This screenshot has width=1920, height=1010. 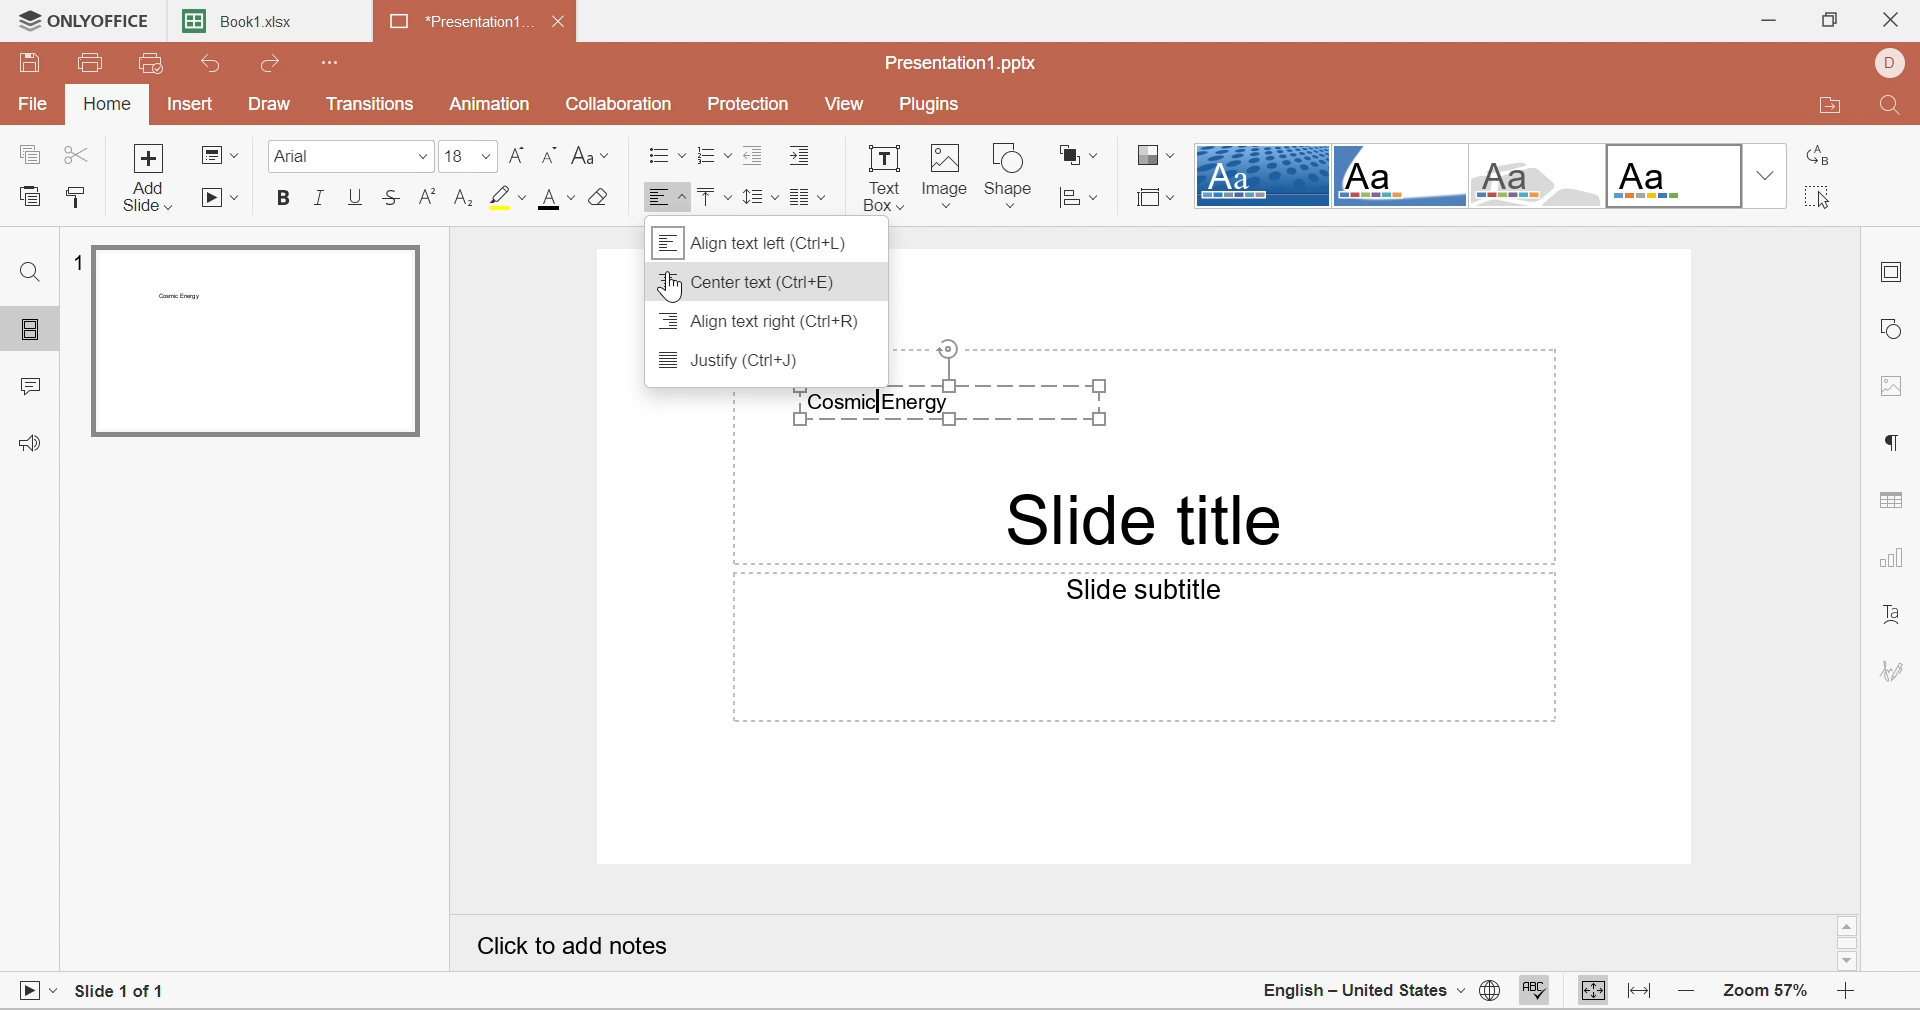 I want to click on Home, so click(x=109, y=105).